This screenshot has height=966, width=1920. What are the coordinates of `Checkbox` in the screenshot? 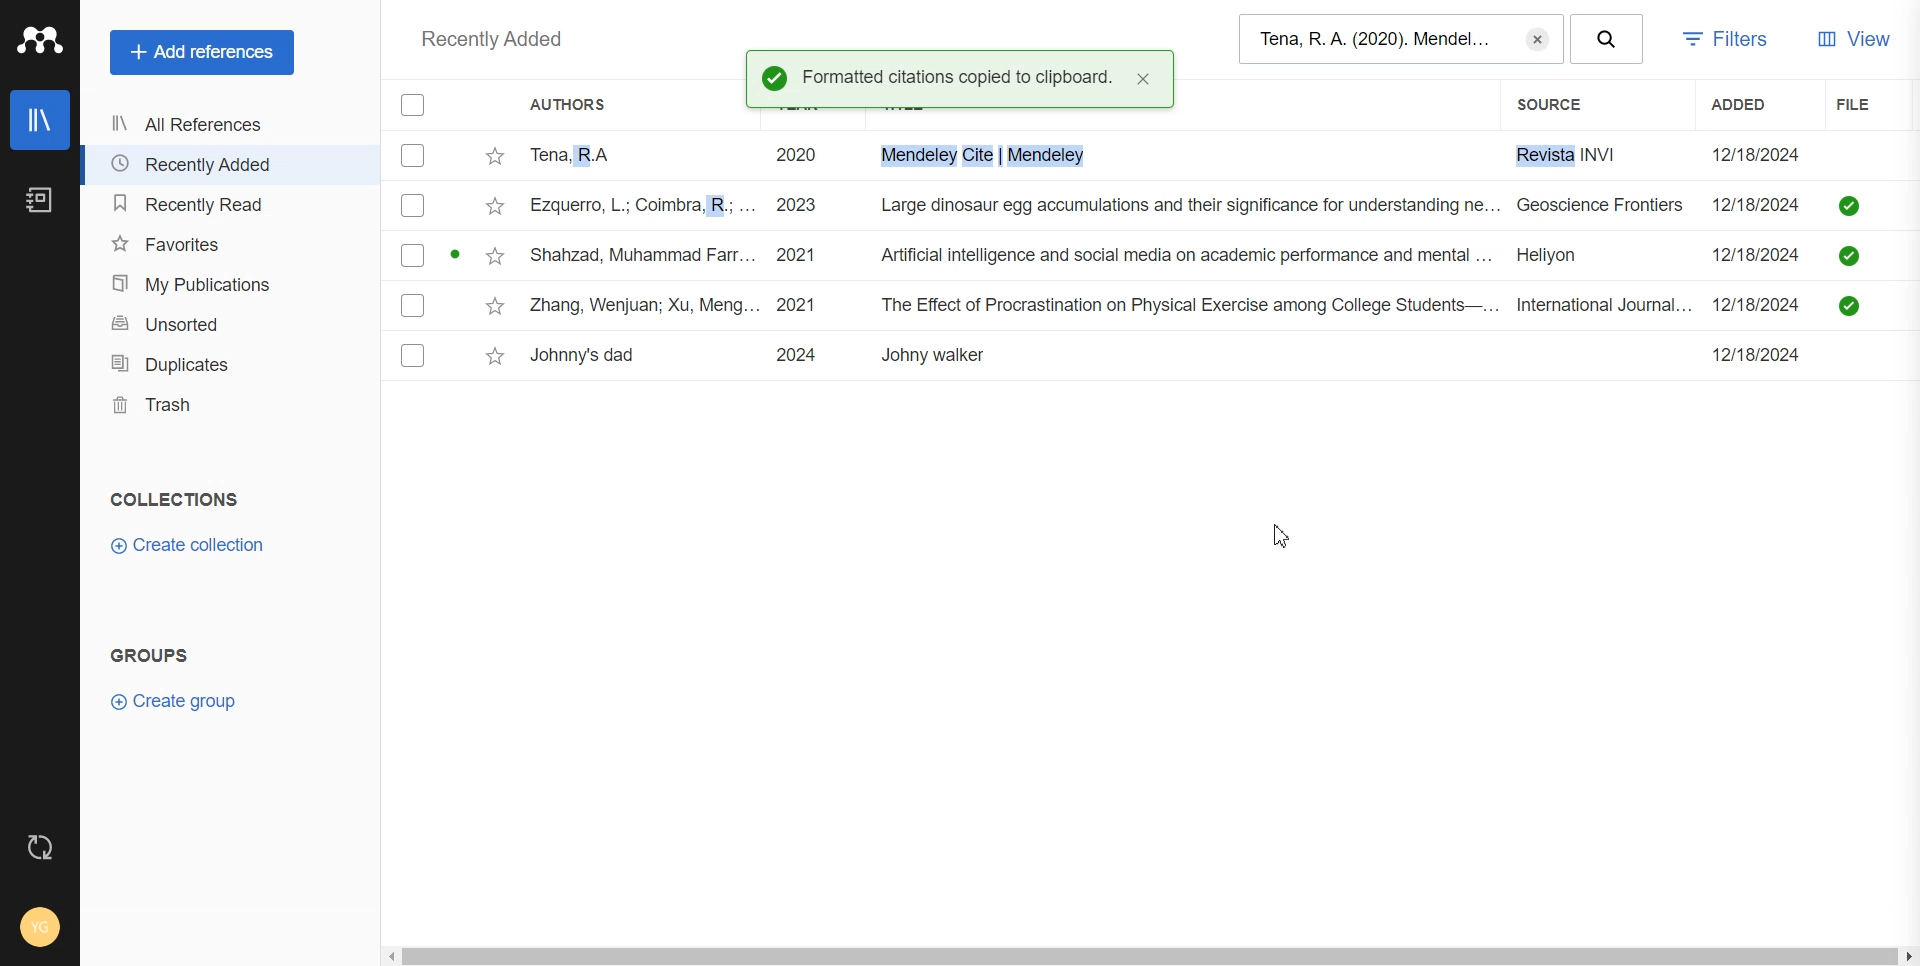 It's located at (414, 155).